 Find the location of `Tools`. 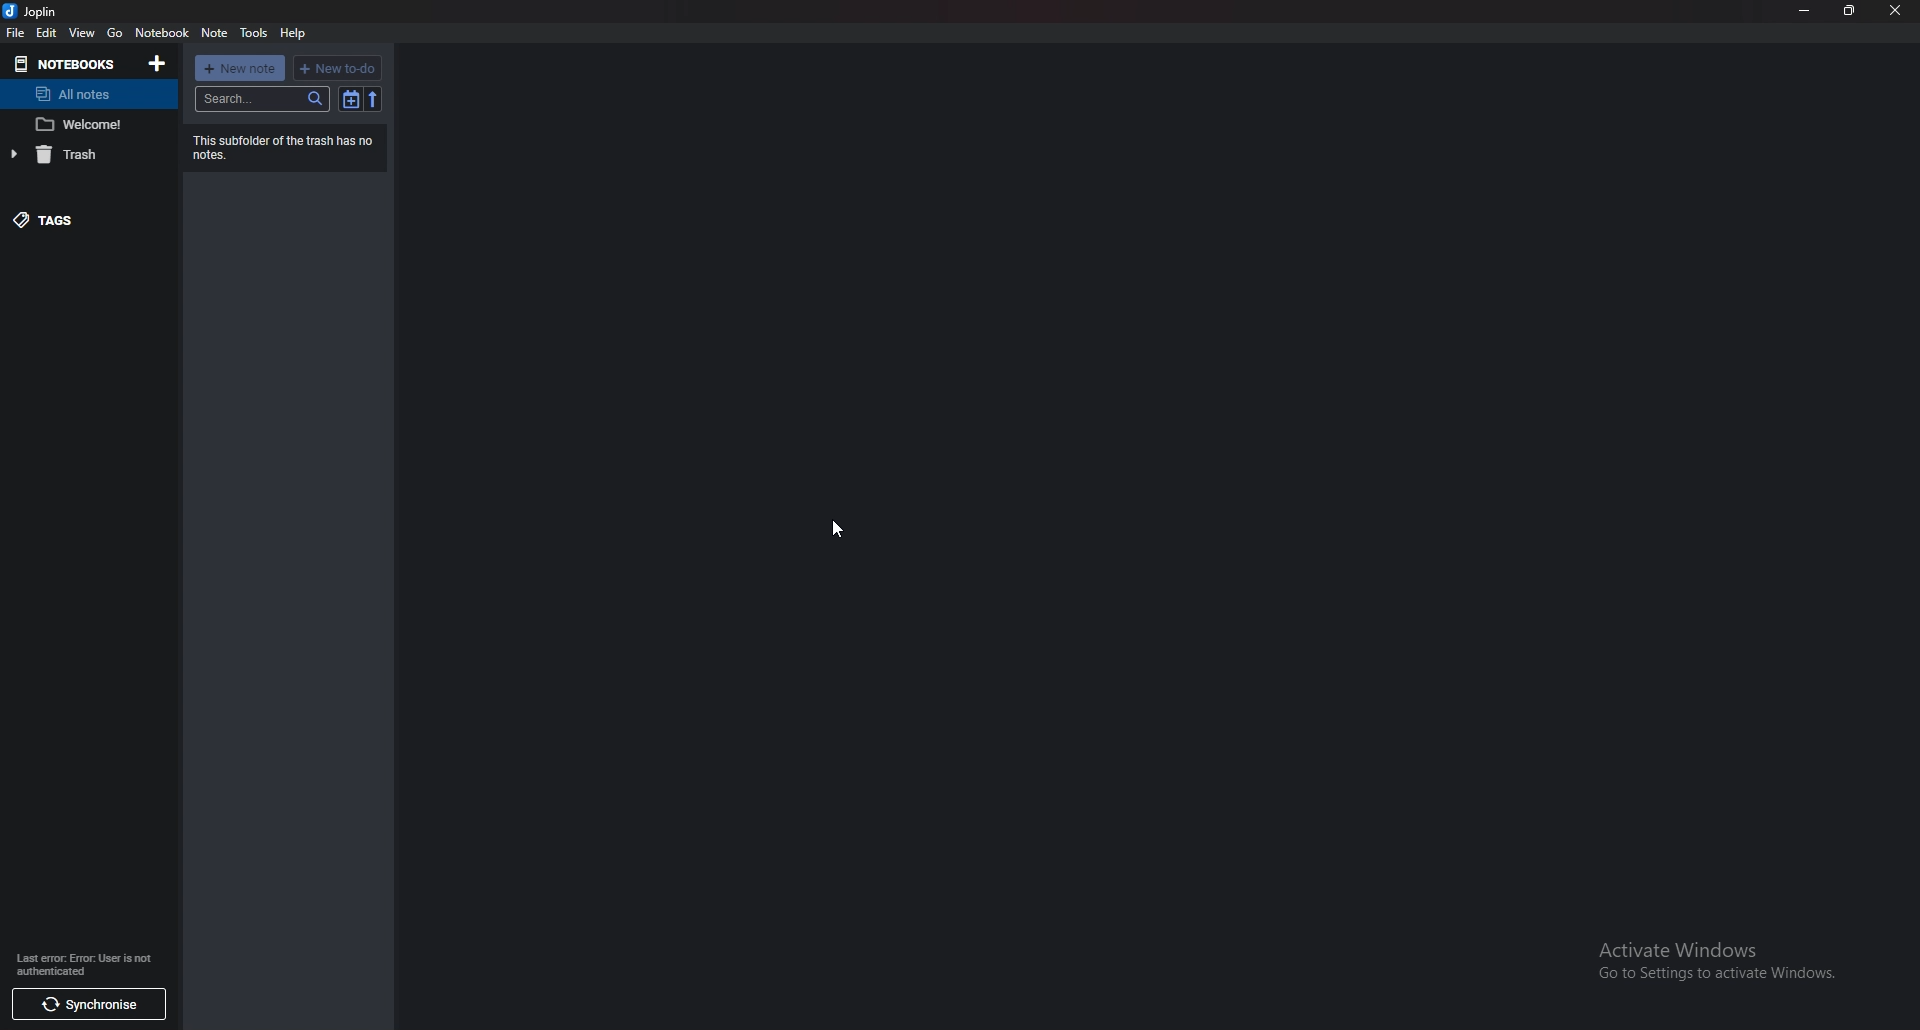

Tools is located at coordinates (254, 33).